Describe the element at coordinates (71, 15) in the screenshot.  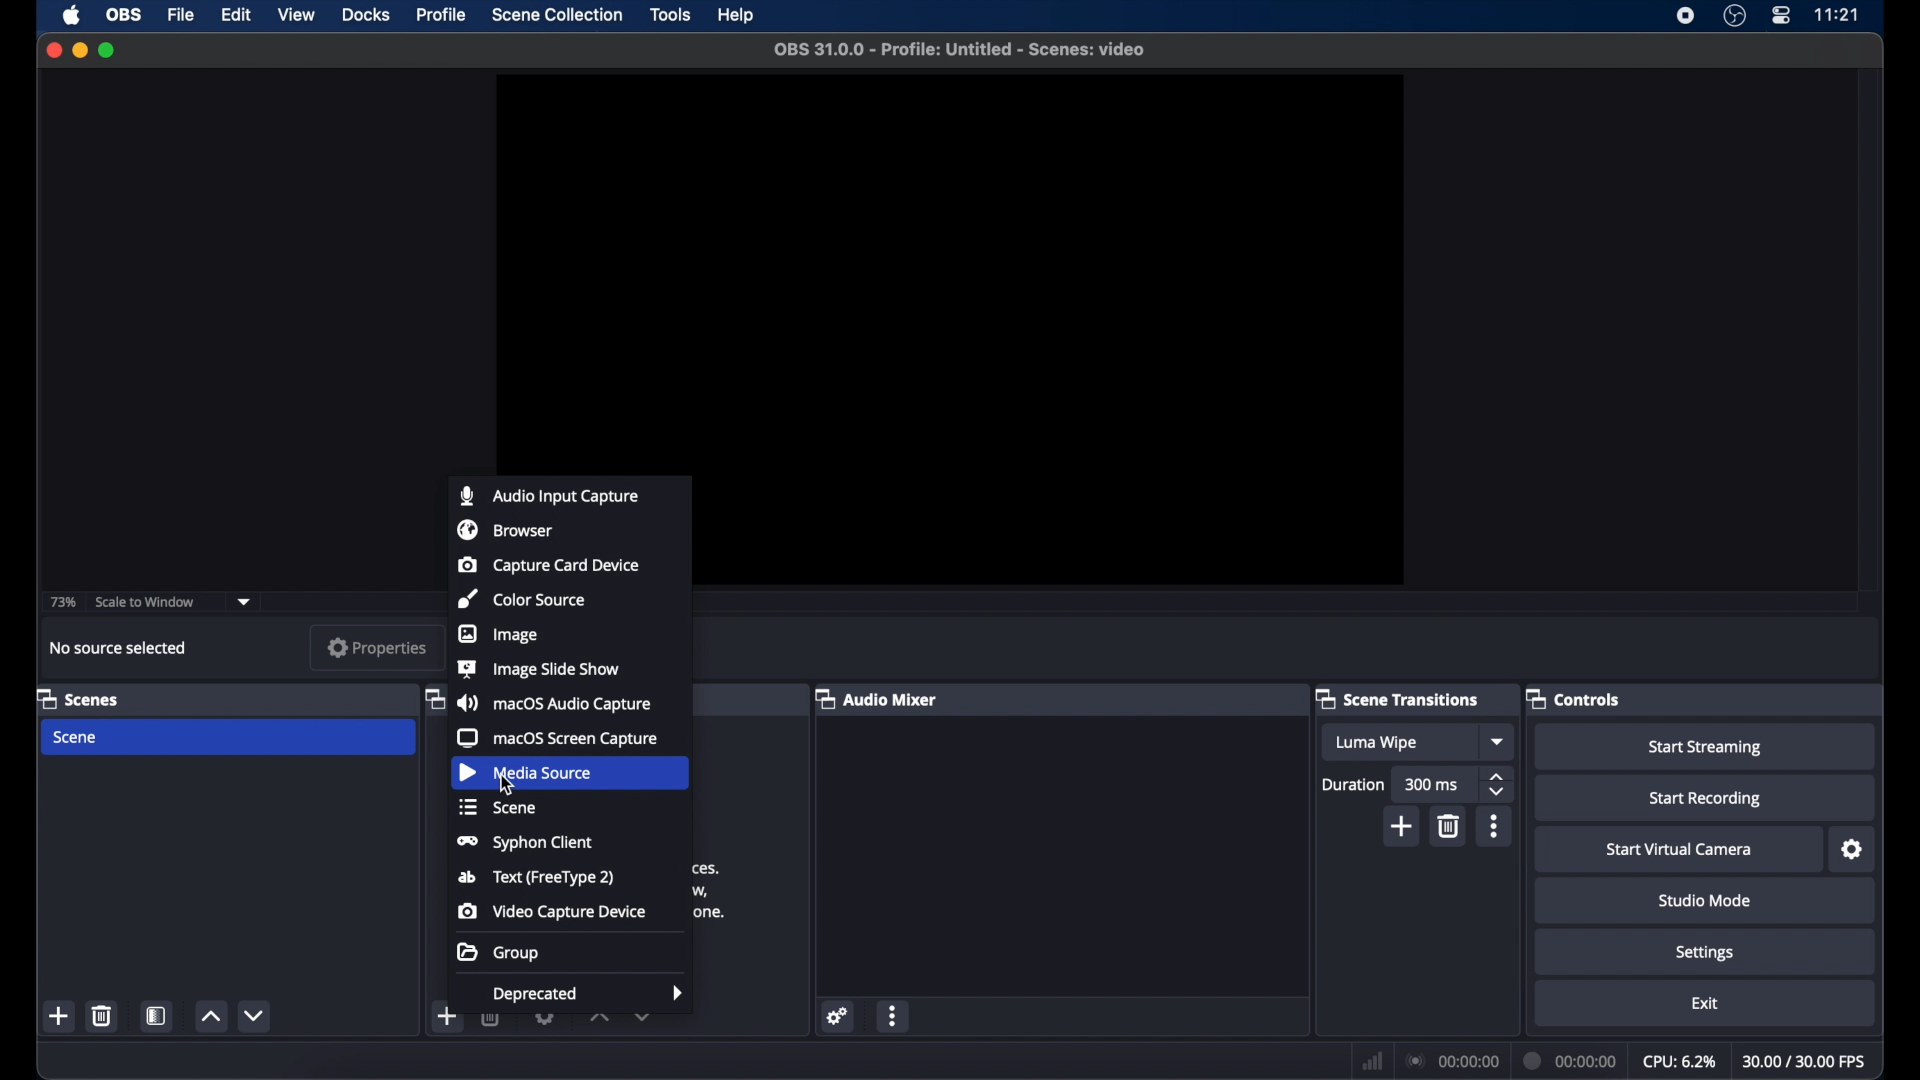
I see `apple icon` at that location.